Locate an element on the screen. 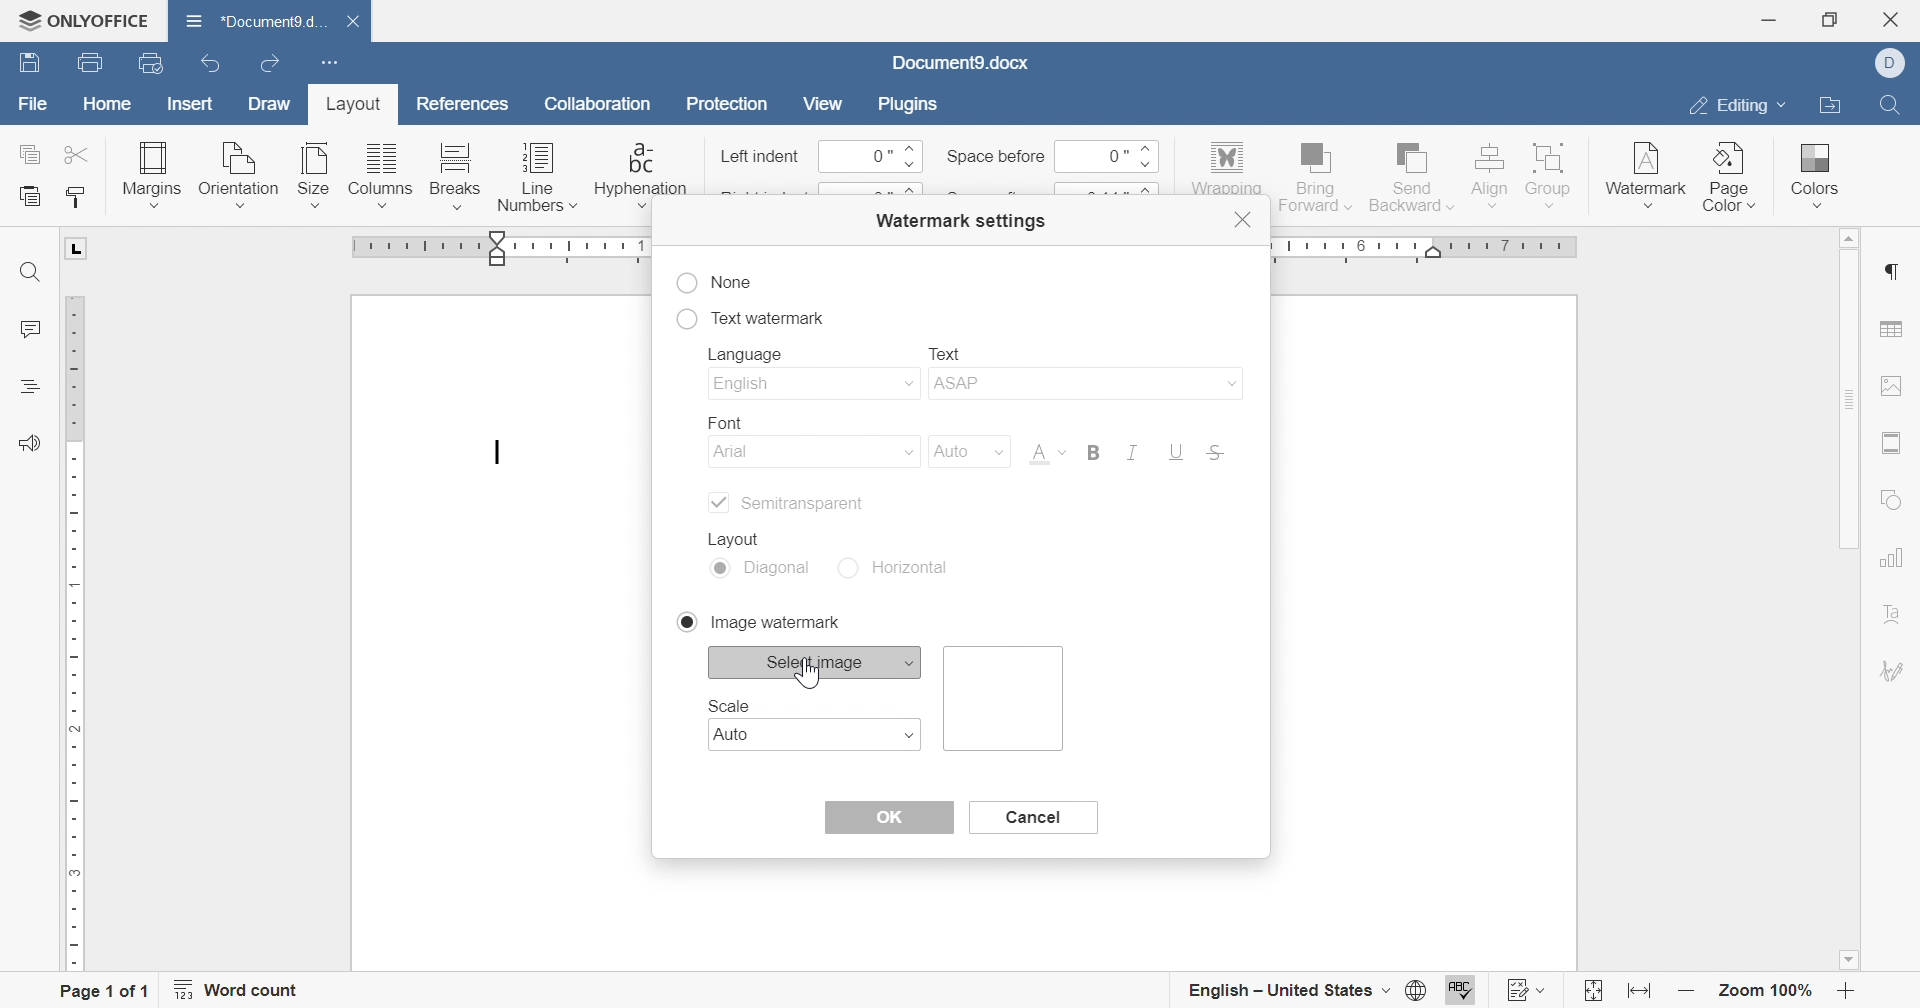 This screenshot has width=1920, height=1008. customize quick access toolbar is located at coordinates (325, 60).